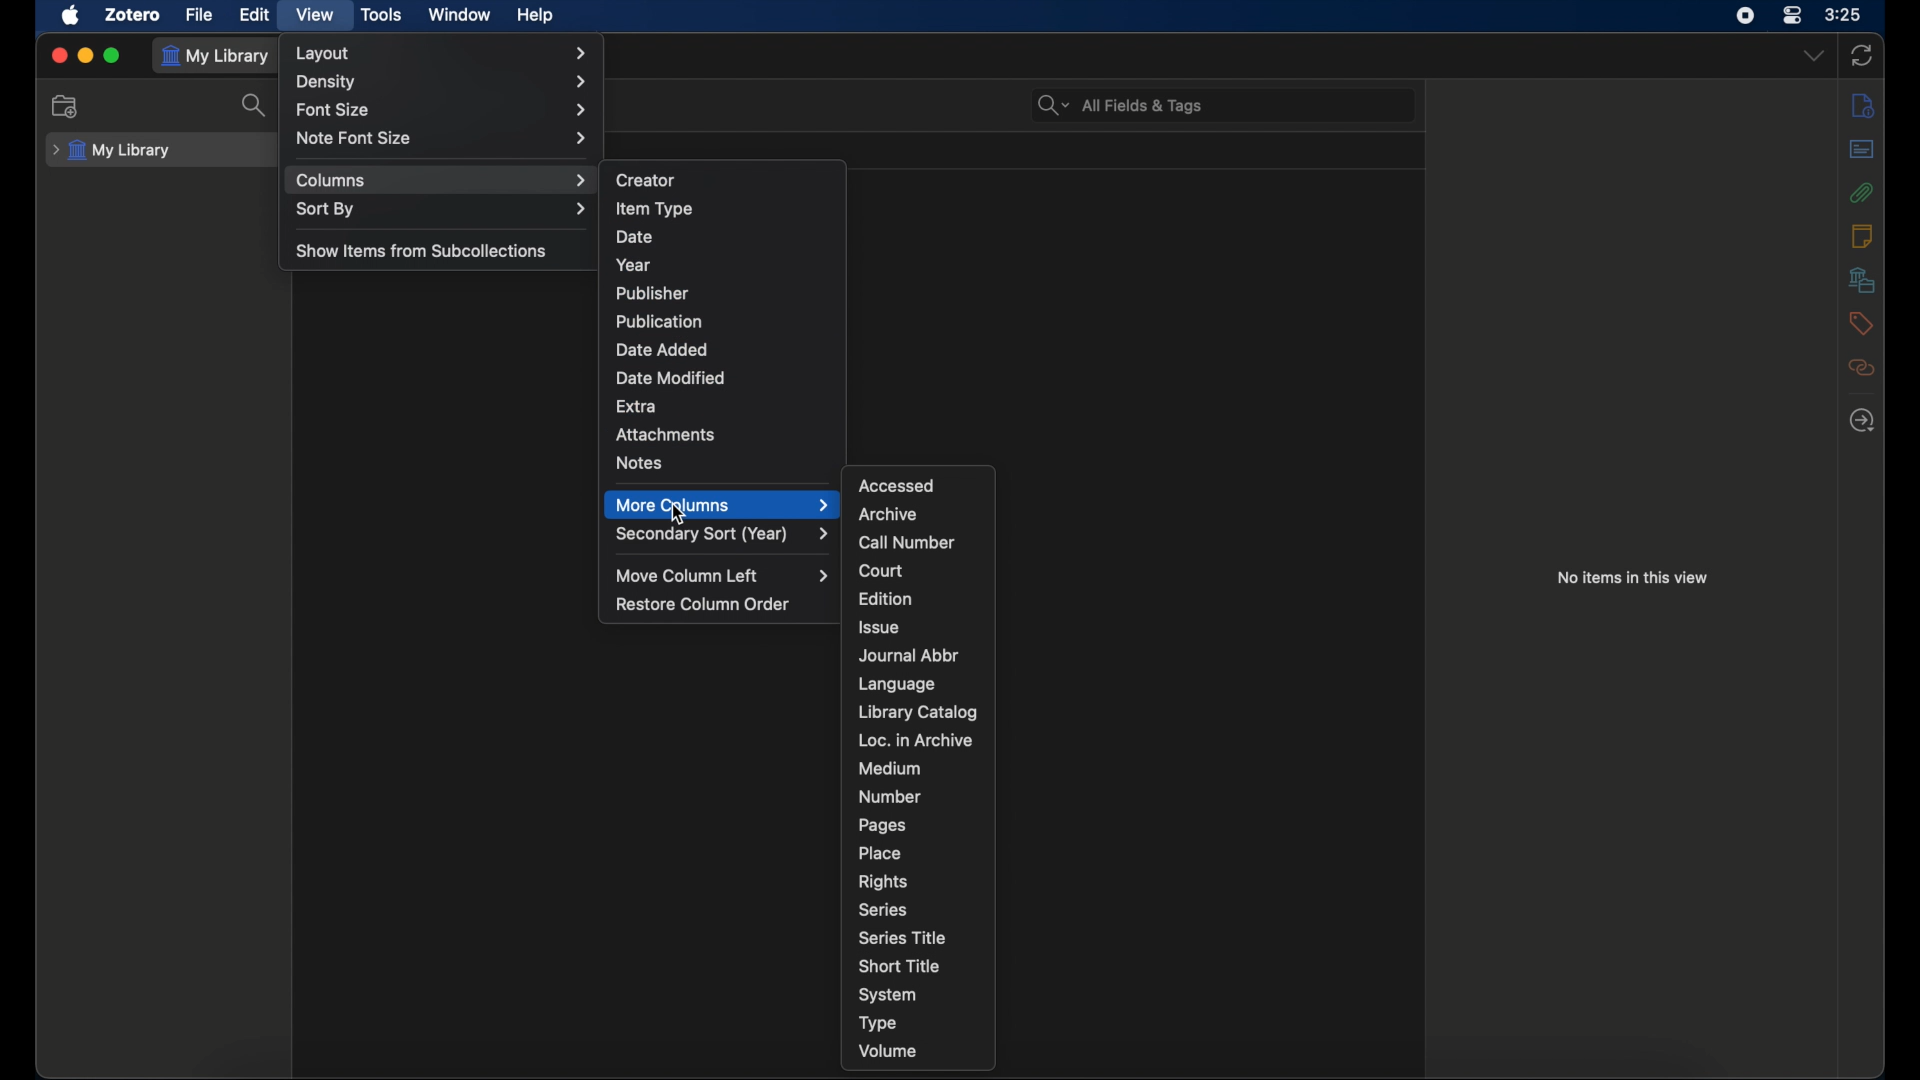  Describe the element at coordinates (1120, 106) in the screenshot. I see `search bar` at that location.